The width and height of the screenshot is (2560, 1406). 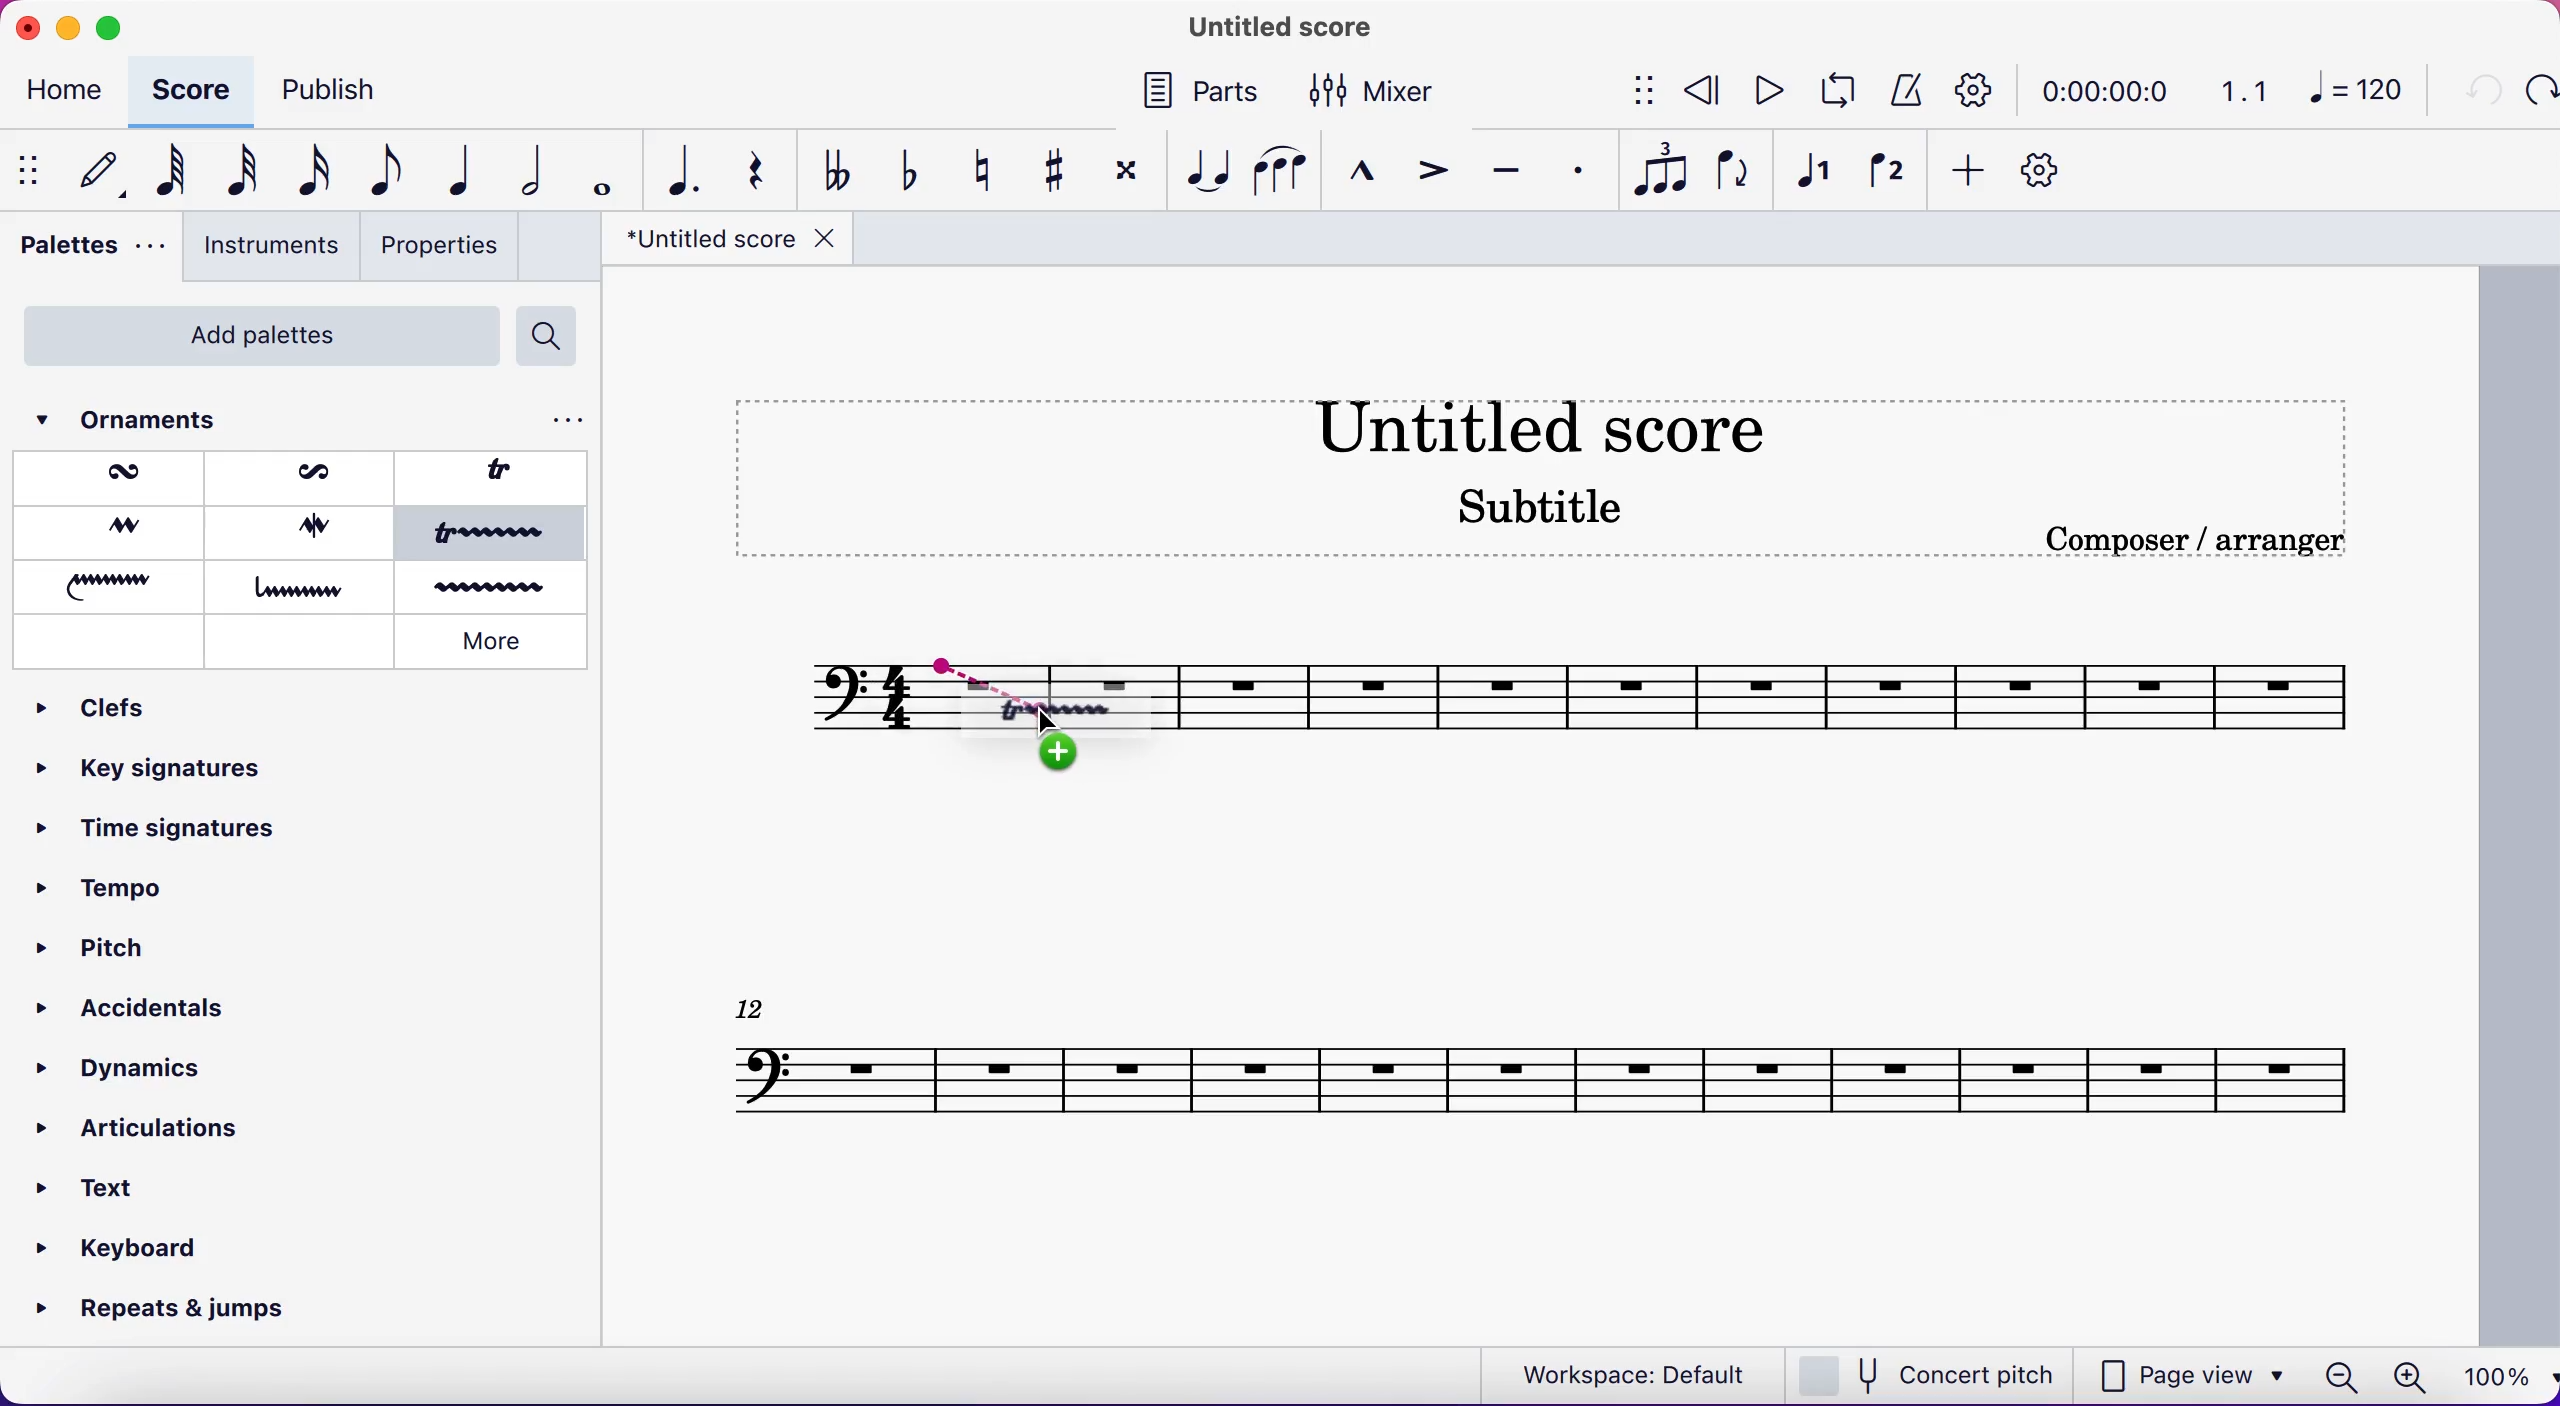 What do you see at coordinates (498, 587) in the screenshot?
I see `vibrato or shake` at bounding box center [498, 587].